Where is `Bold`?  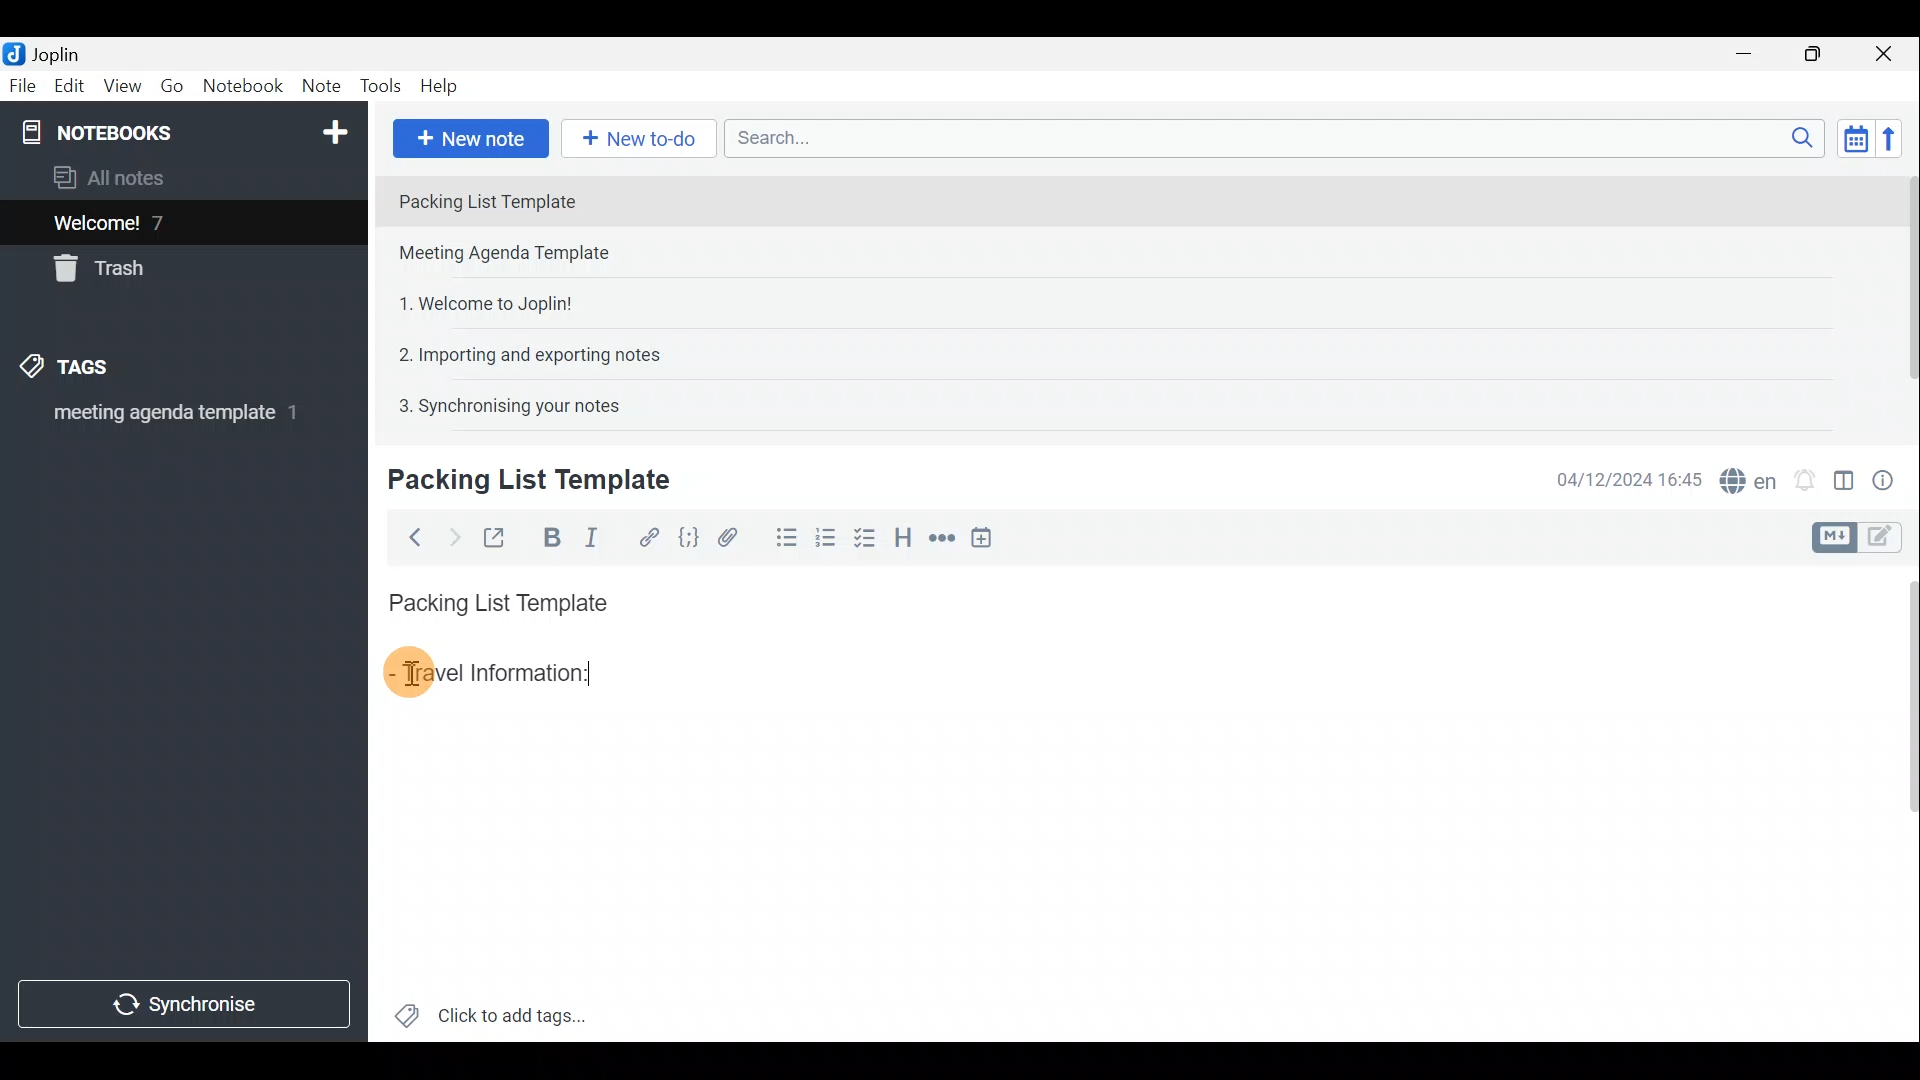
Bold is located at coordinates (549, 536).